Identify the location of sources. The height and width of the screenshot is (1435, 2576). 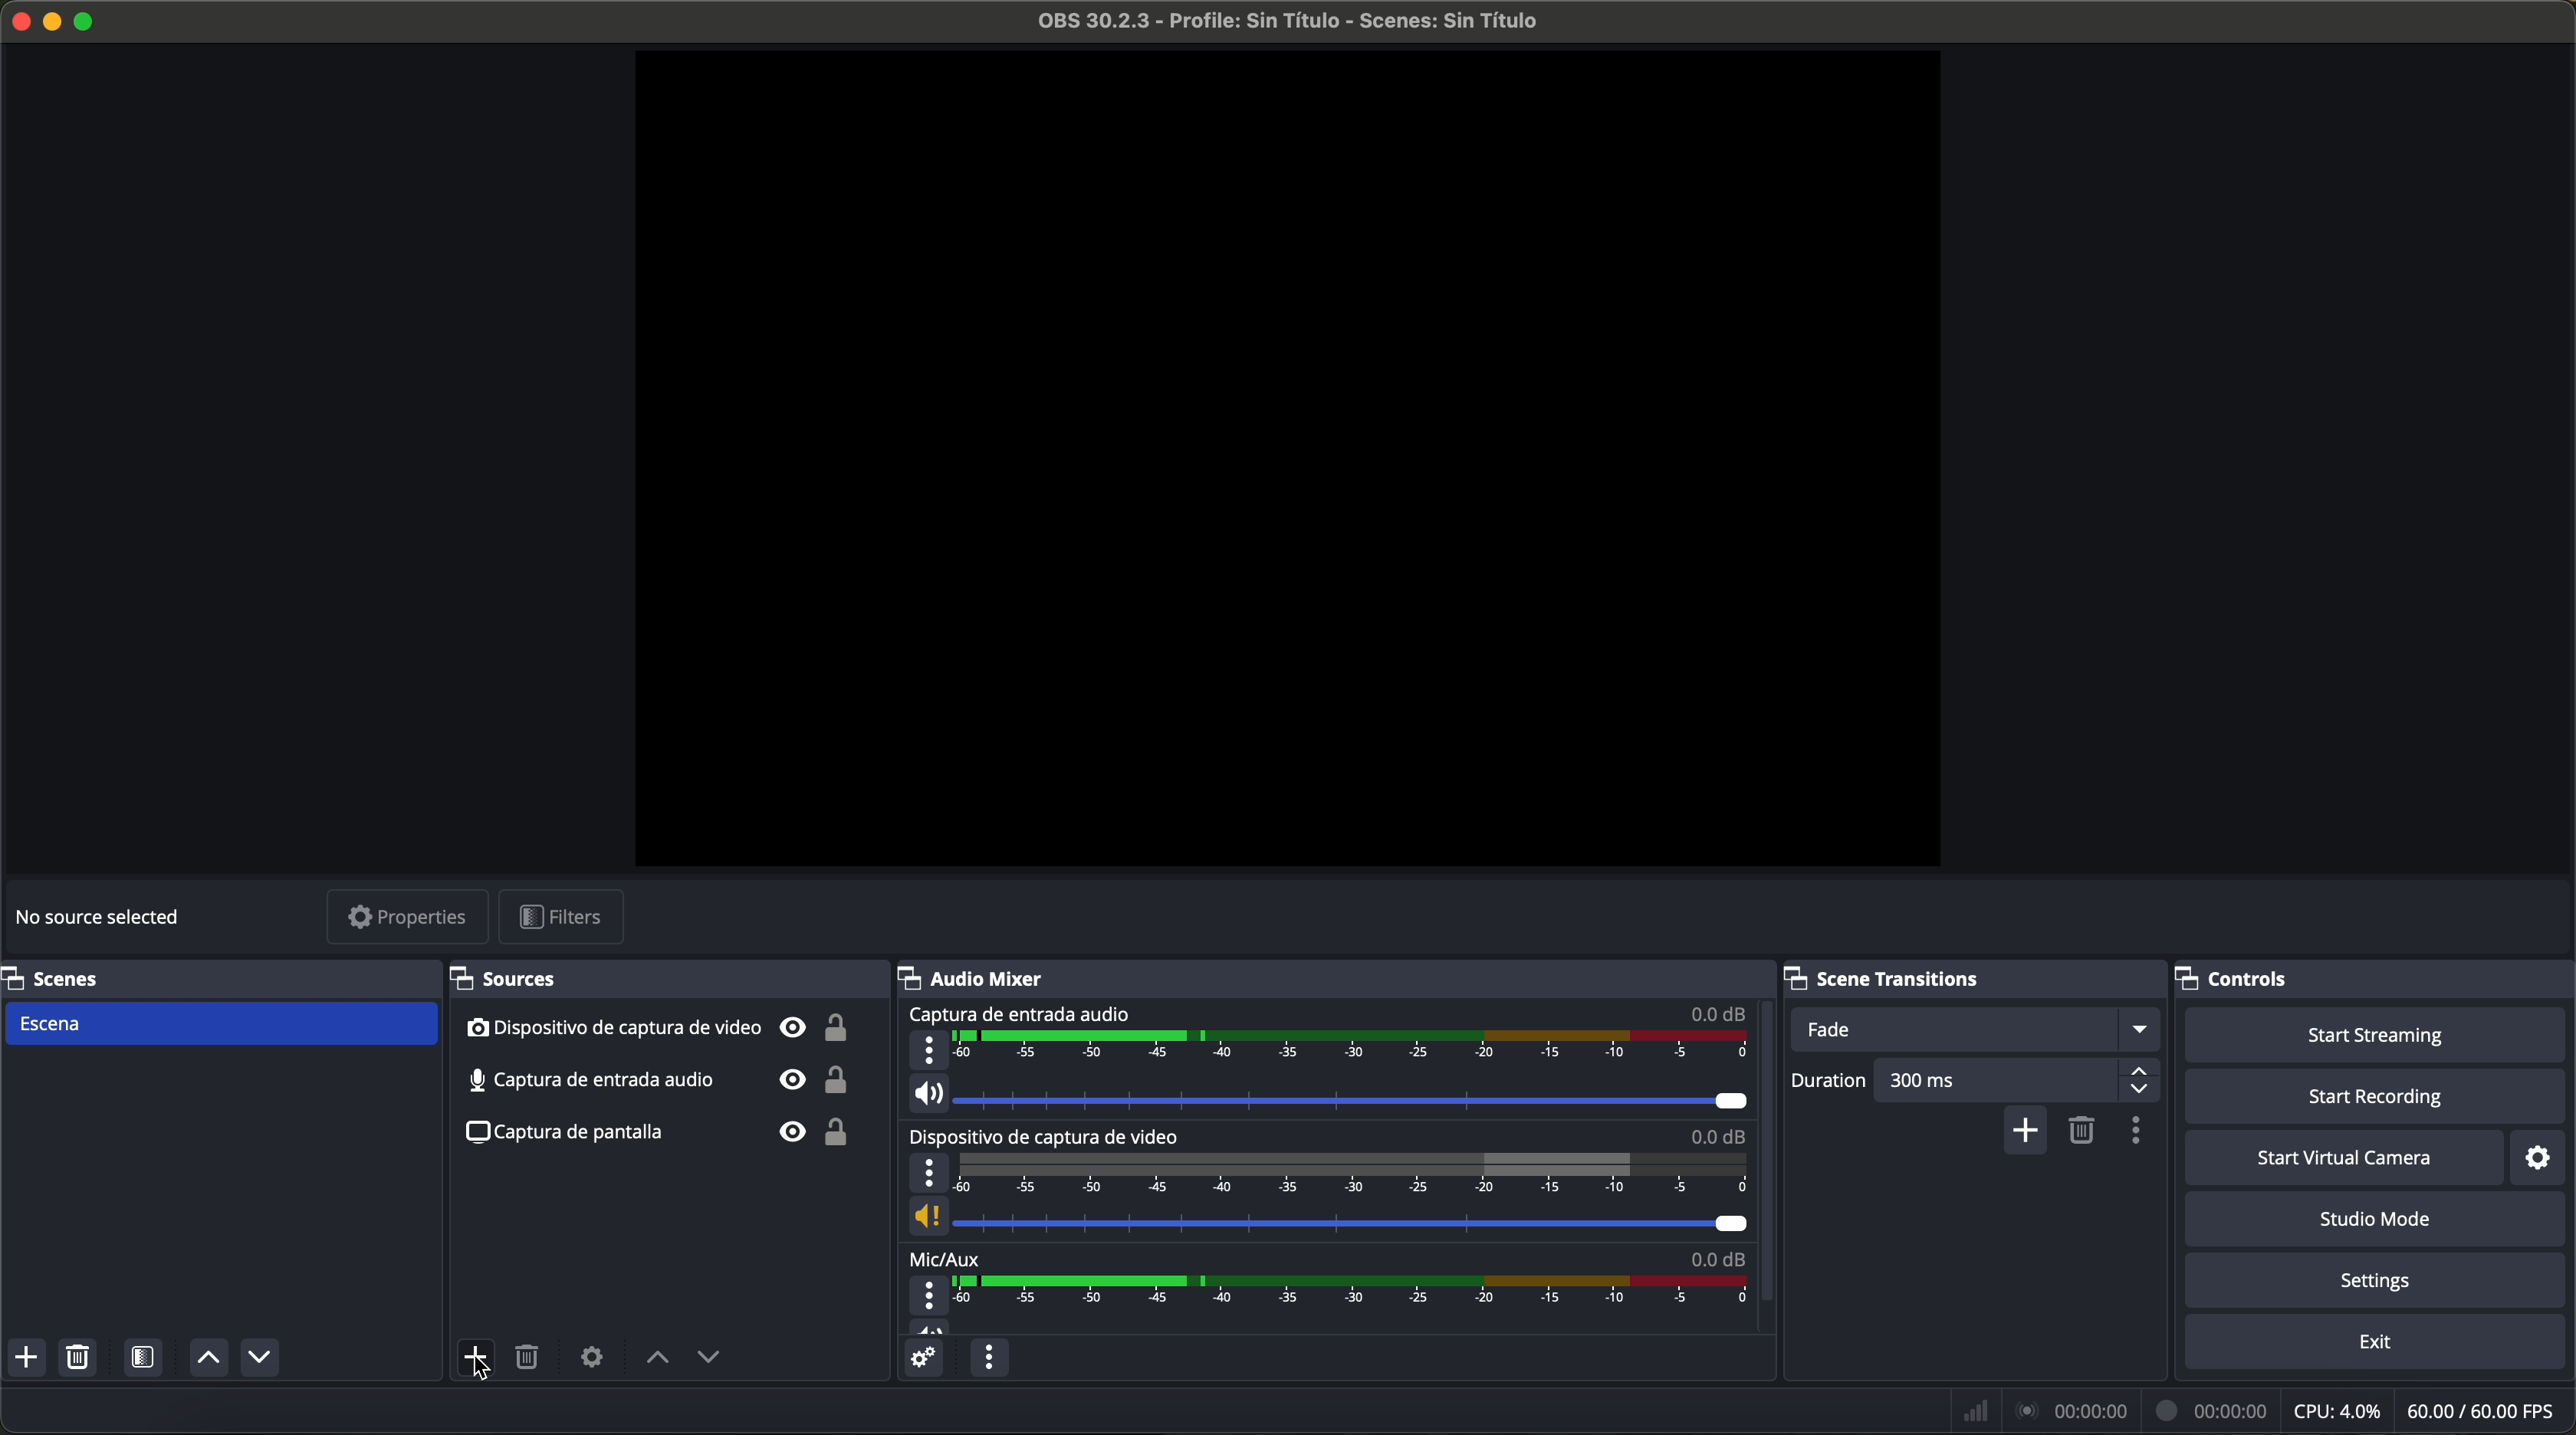
(530, 980).